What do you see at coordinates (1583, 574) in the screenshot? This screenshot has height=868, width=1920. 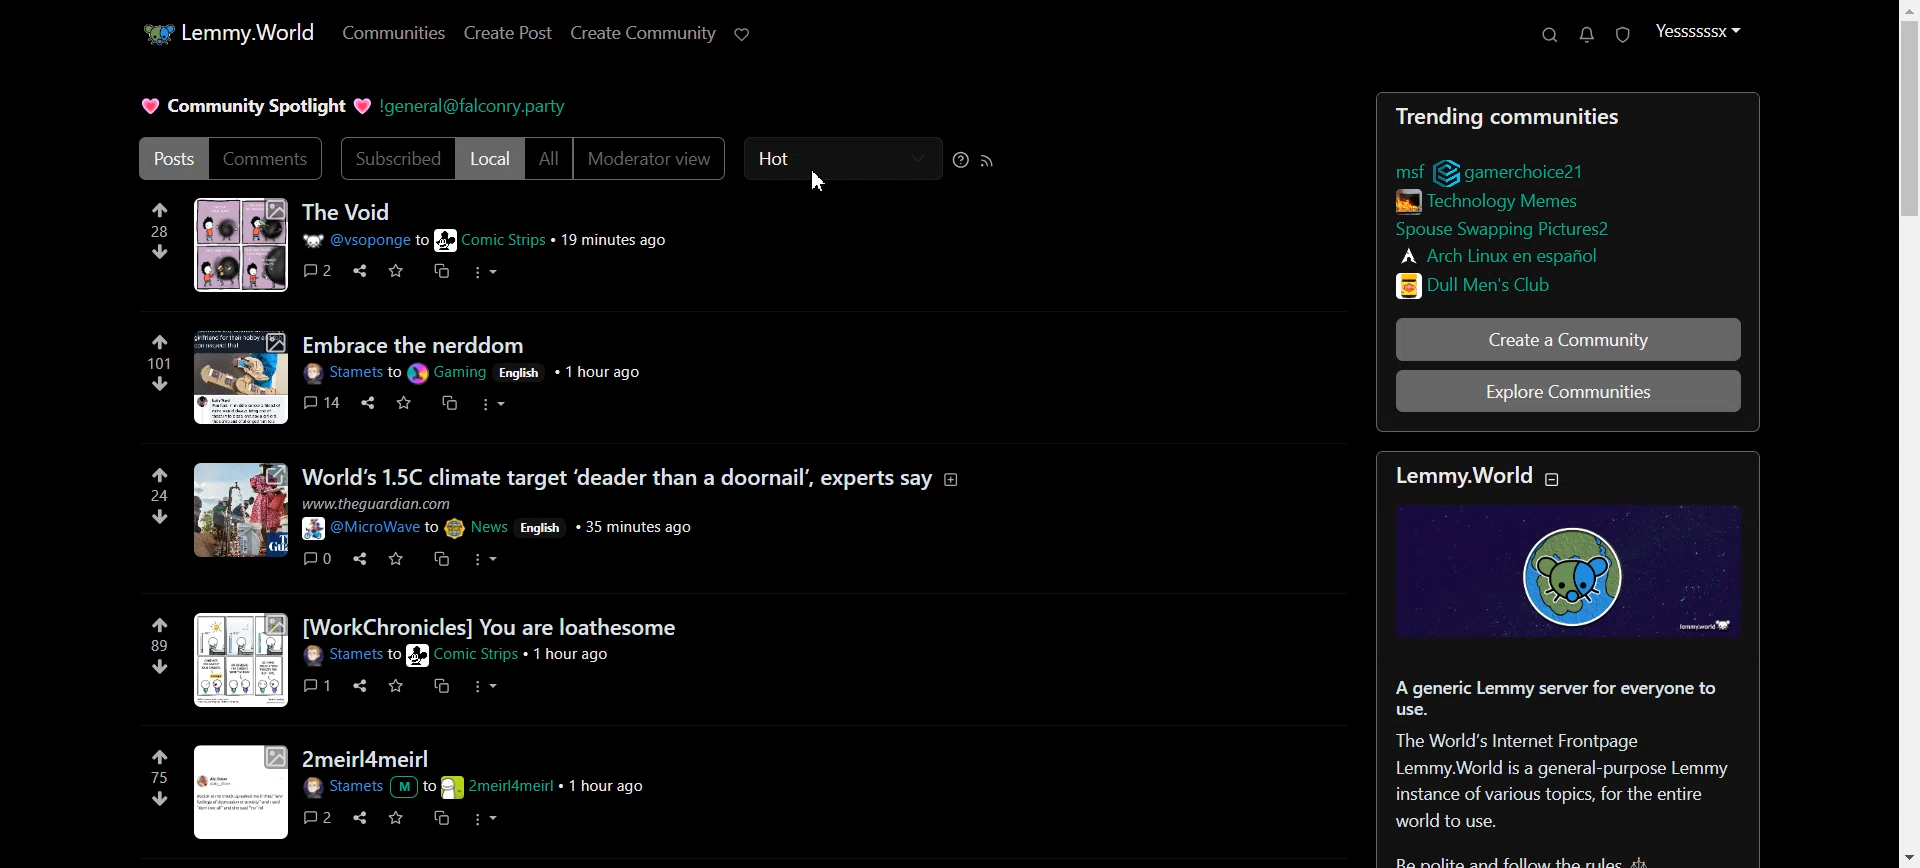 I see `image` at bounding box center [1583, 574].